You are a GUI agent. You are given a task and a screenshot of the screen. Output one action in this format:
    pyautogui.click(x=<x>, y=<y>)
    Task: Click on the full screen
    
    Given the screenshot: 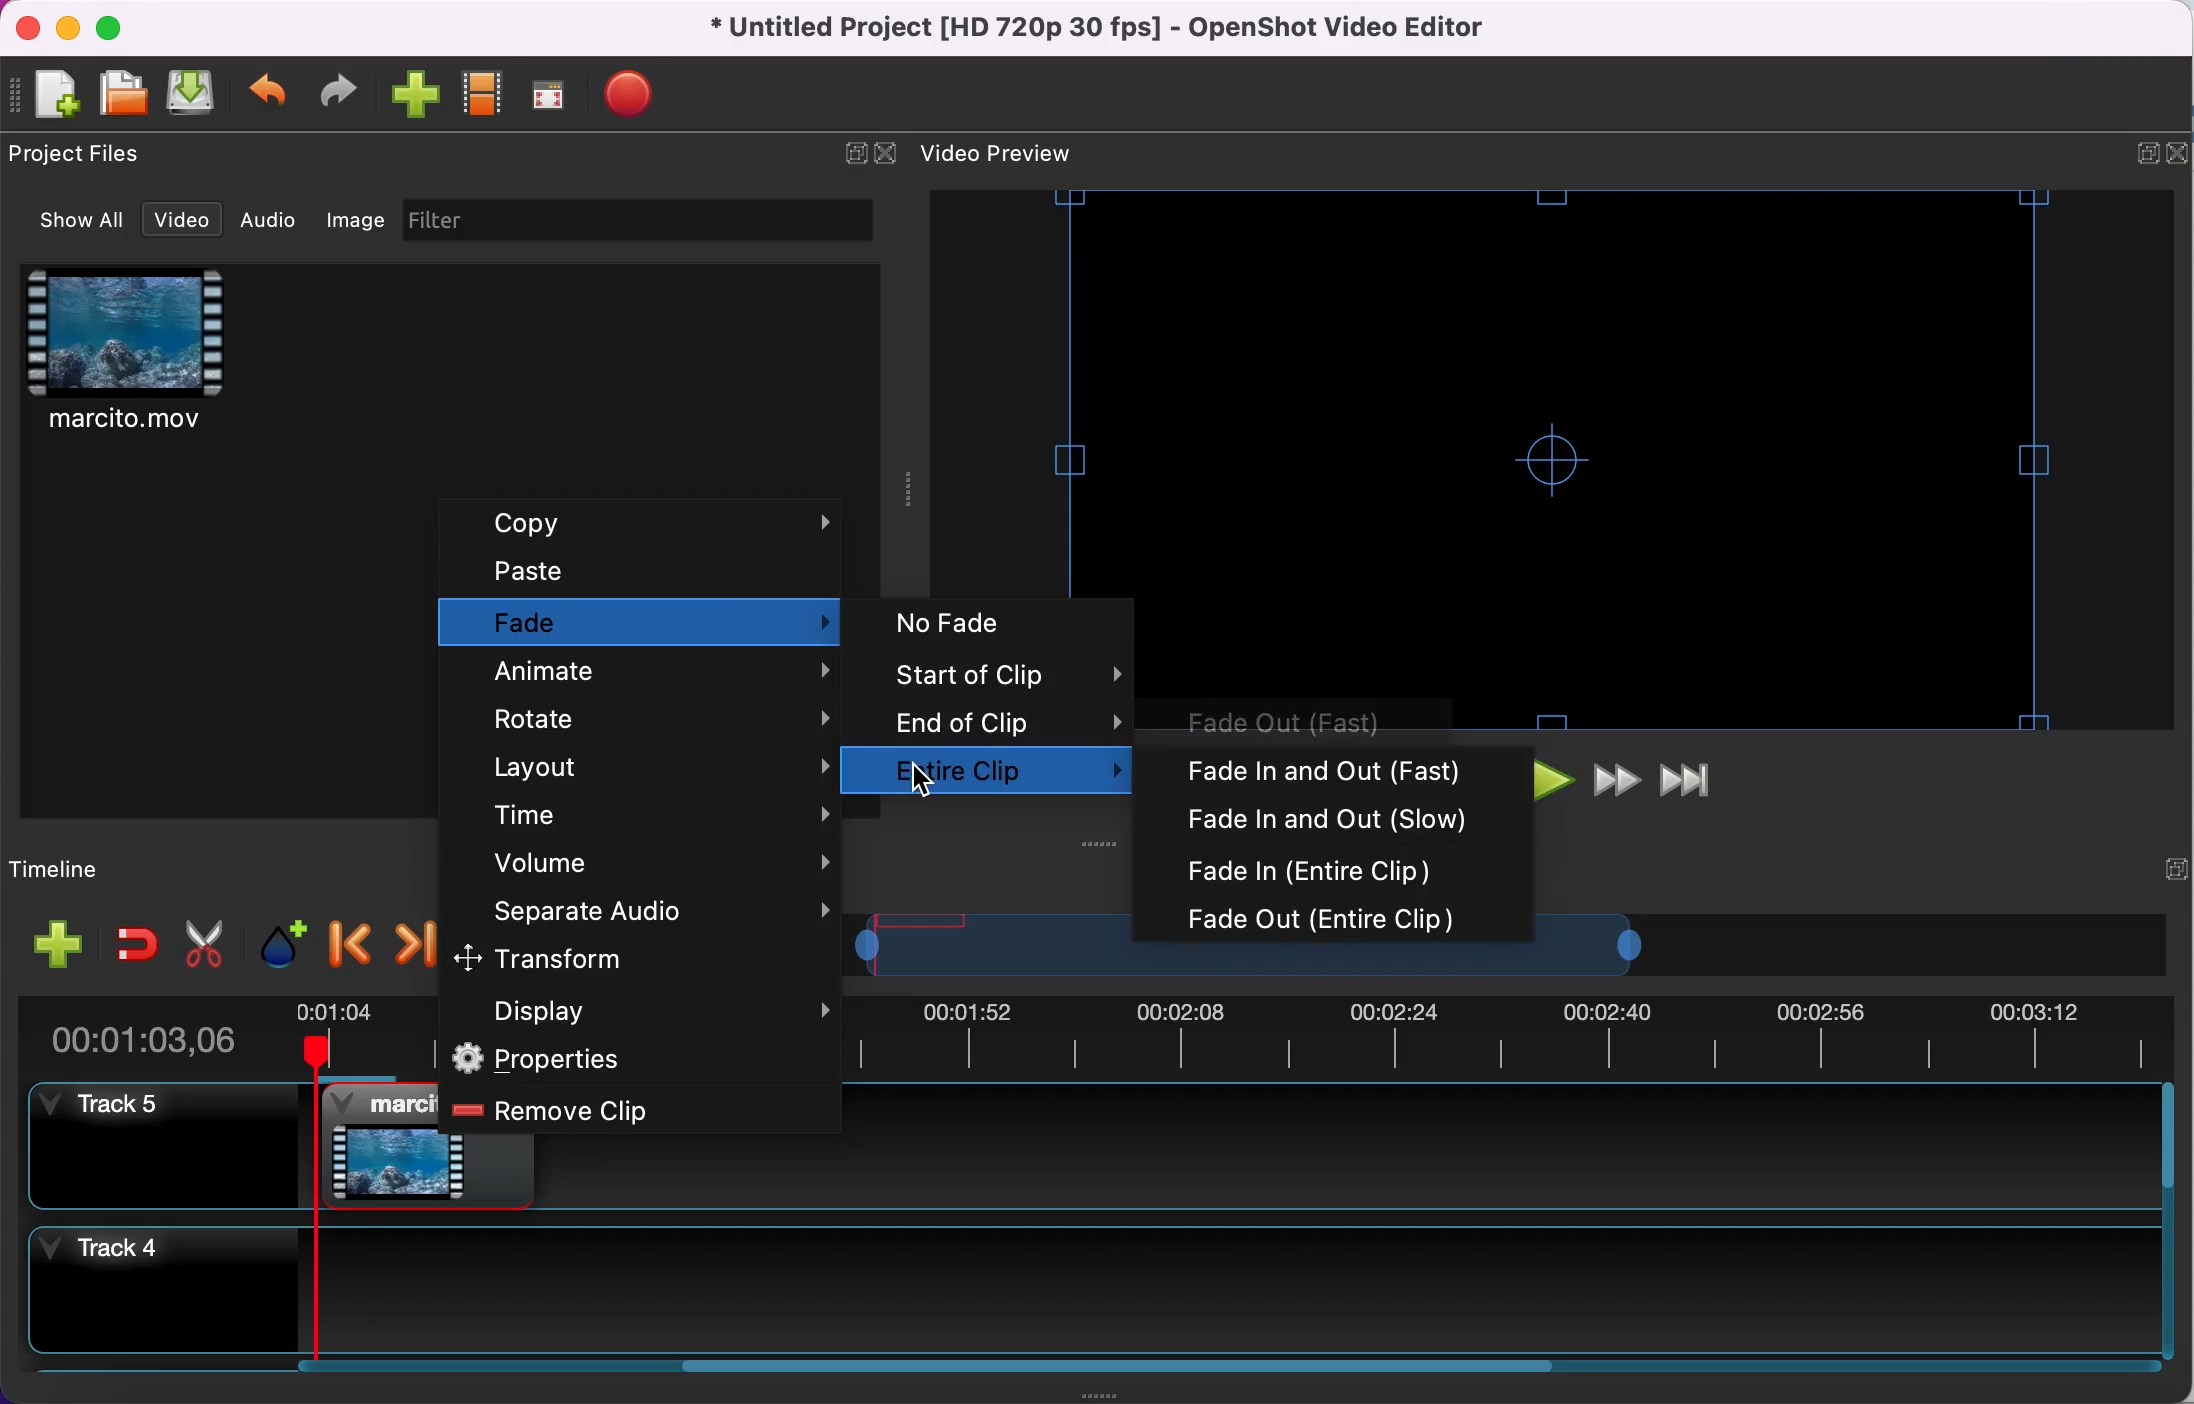 What is the action you would take?
    pyautogui.click(x=550, y=94)
    